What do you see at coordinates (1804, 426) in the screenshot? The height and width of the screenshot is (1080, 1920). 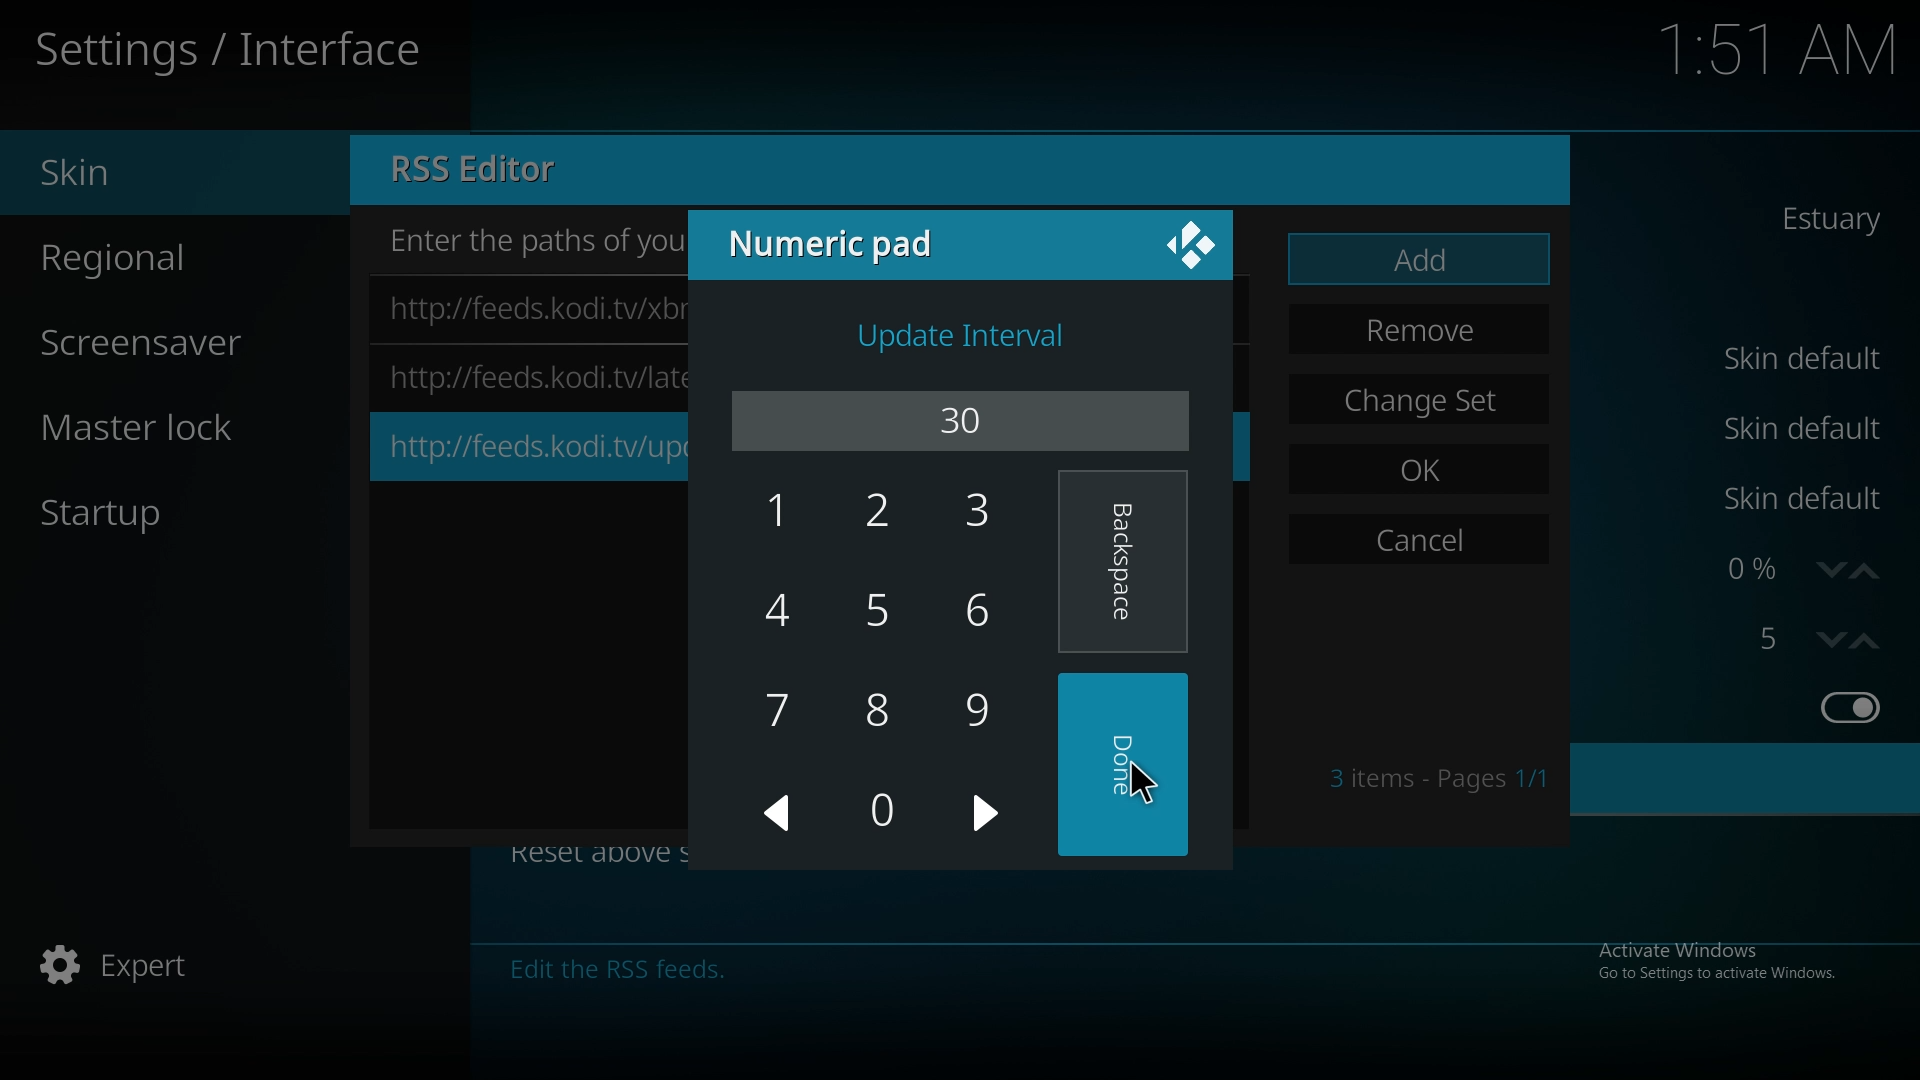 I see `skin default` at bounding box center [1804, 426].